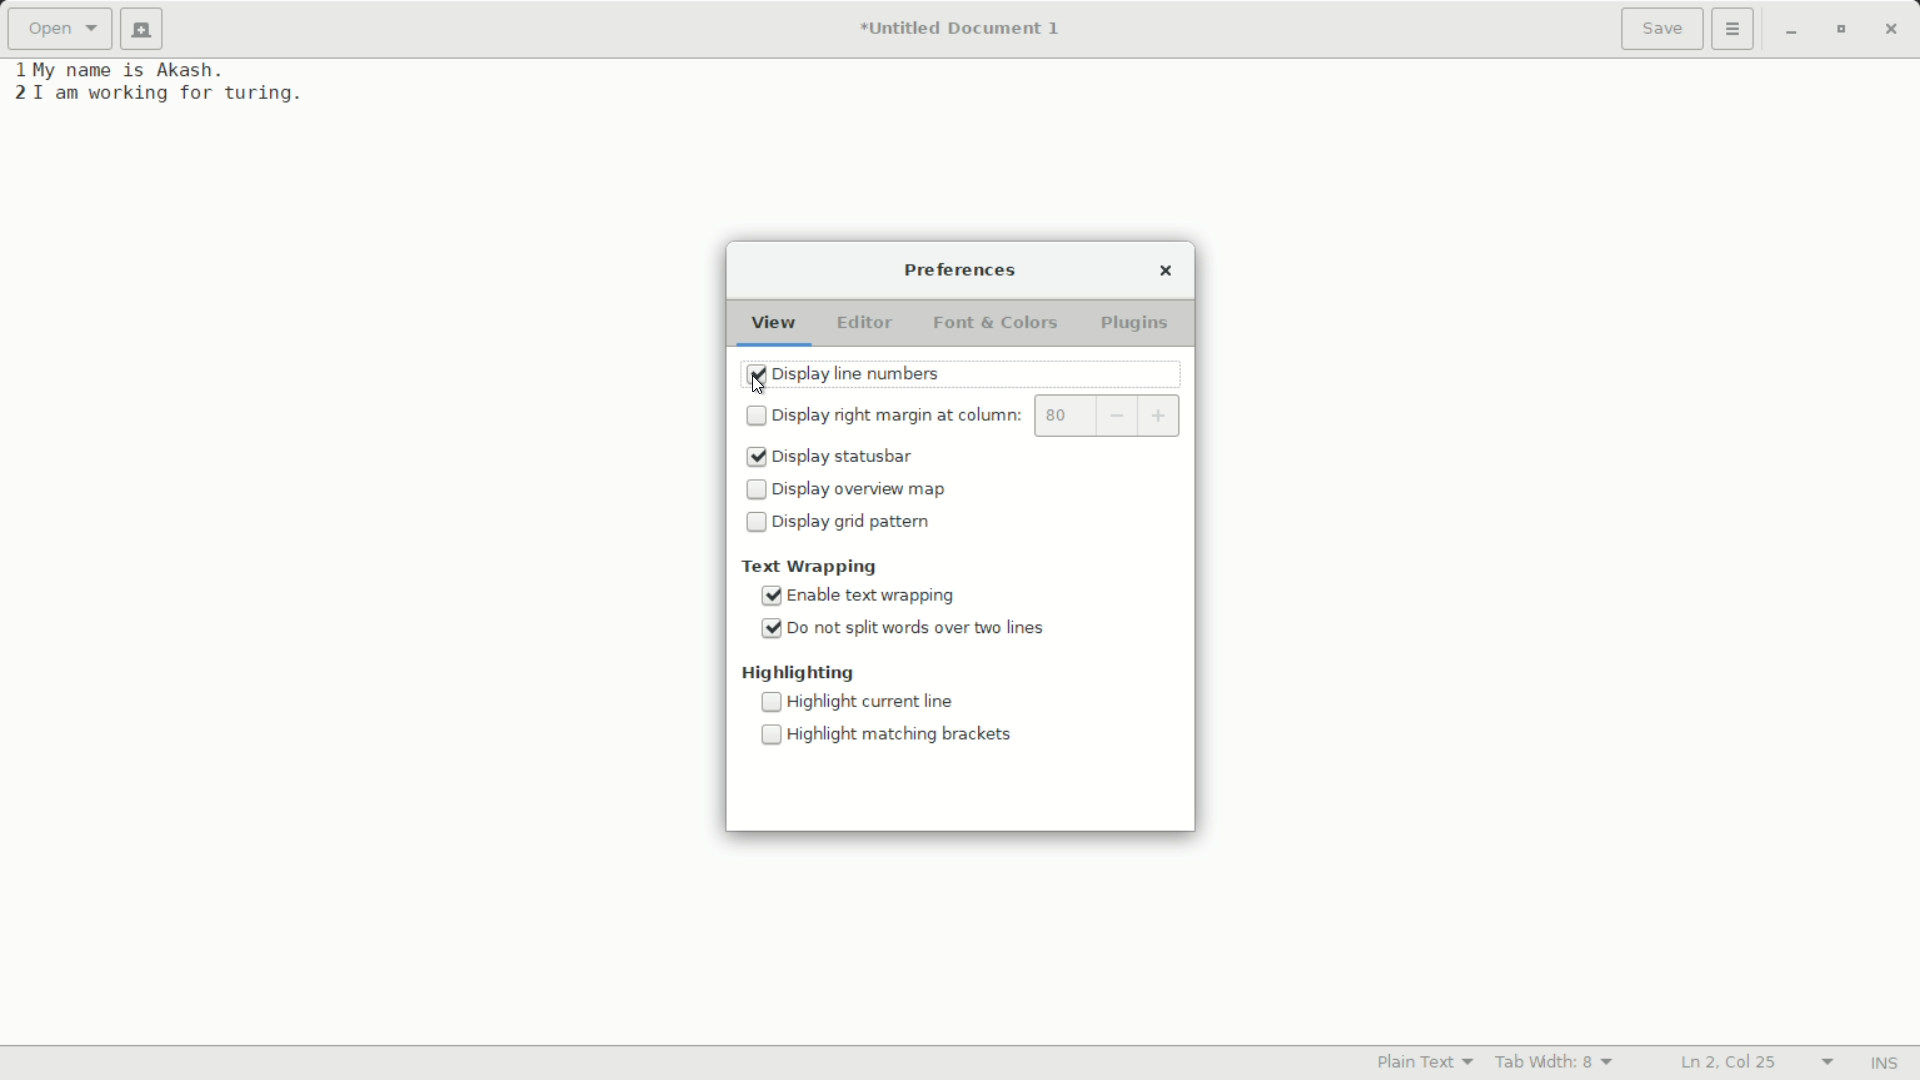 The height and width of the screenshot is (1080, 1920). Describe the element at coordinates (142, 29) in the screenshot. I see `new document` at that location.